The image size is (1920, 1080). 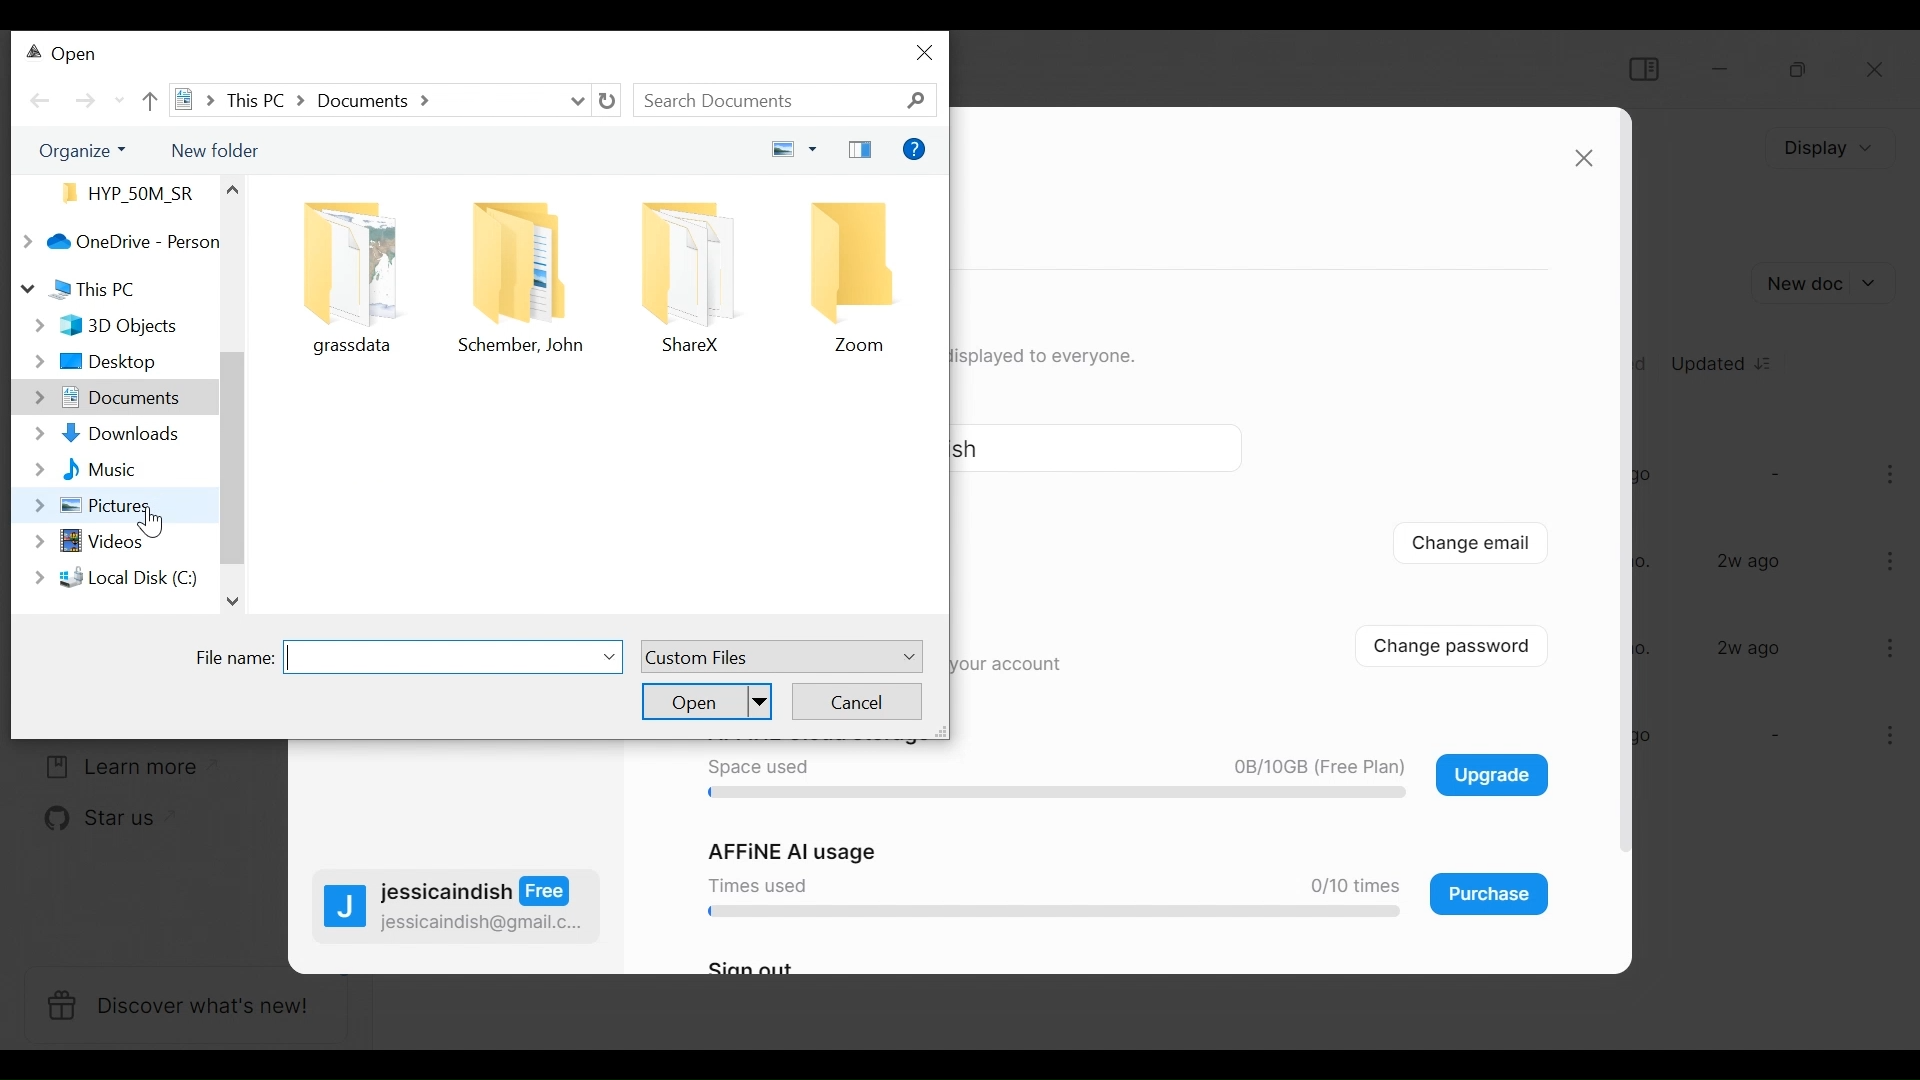 What do you see at coordinates (374, 99) in the screenshot?
I see `Show file location` at bounding box center [374, 99].